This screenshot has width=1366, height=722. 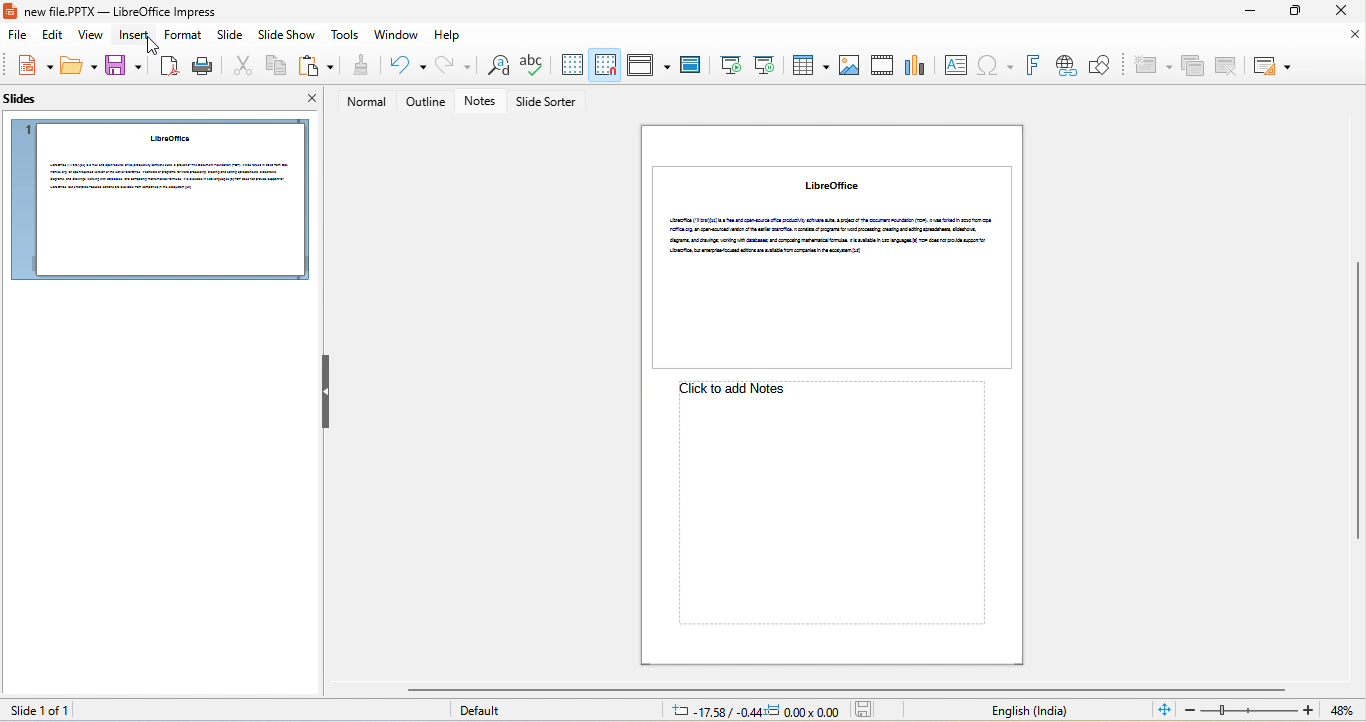 I want to click on outline, so click(x=426, y=102).